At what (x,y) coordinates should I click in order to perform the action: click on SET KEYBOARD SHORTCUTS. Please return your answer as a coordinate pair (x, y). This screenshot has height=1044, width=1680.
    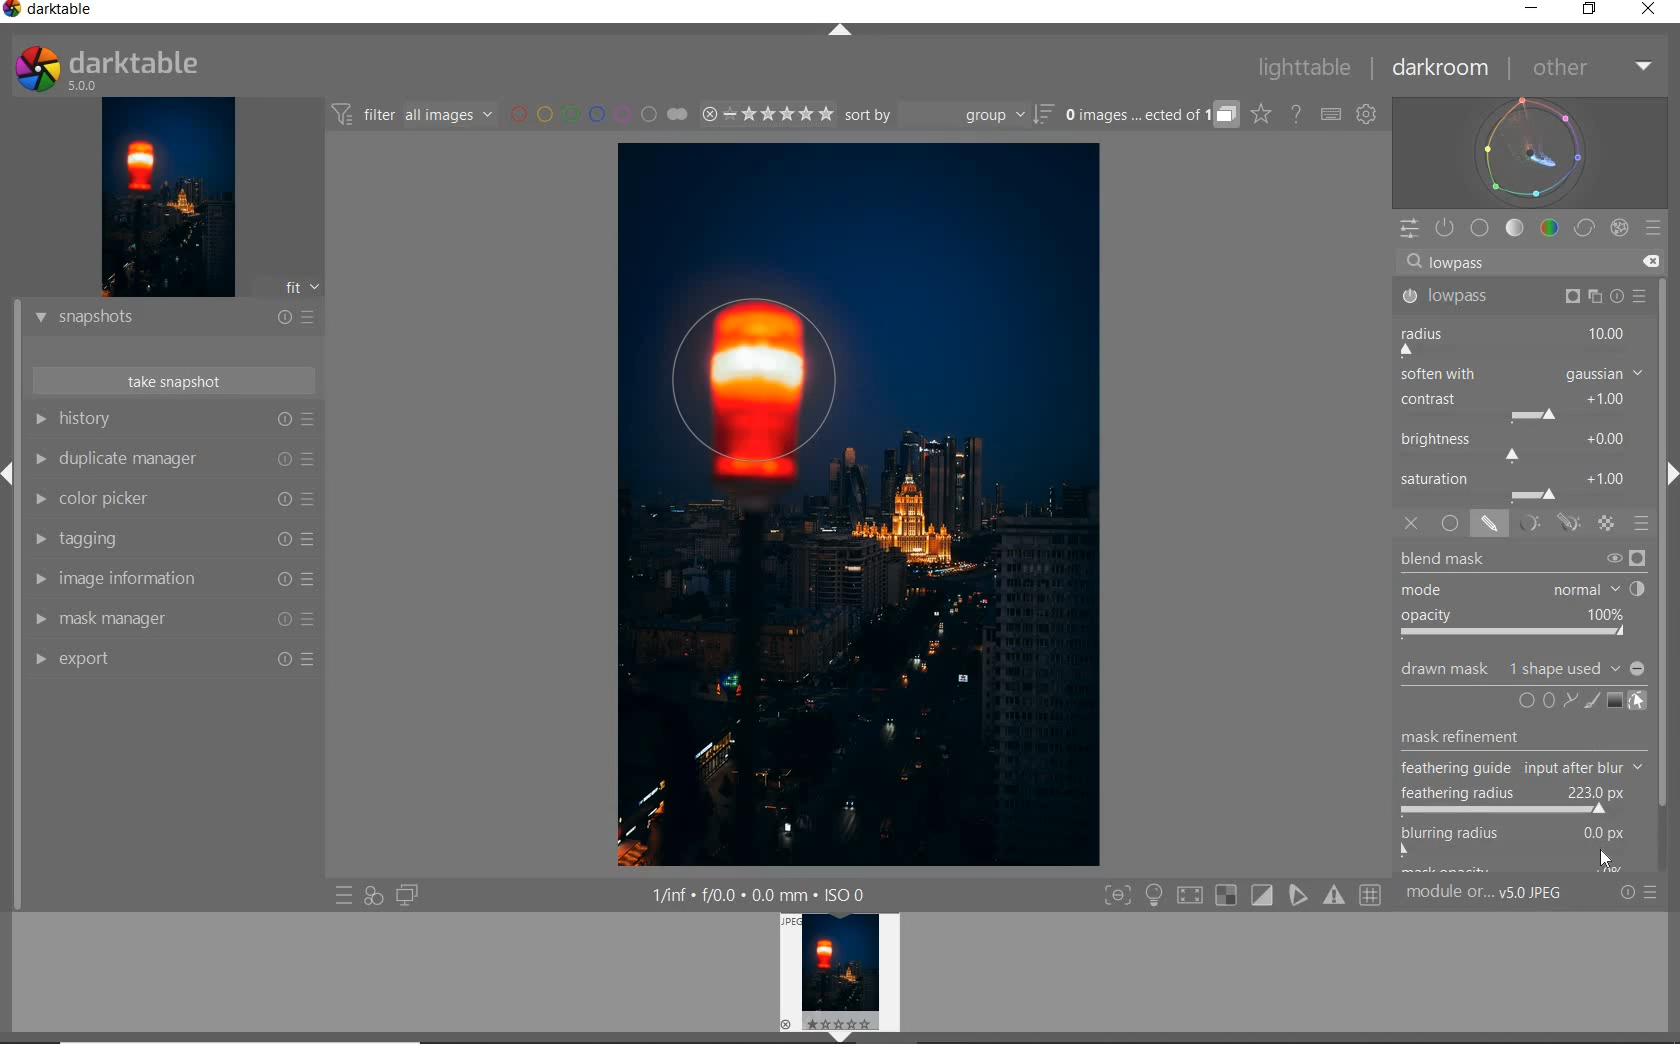
    Looking at the image, I should click on (1331, 114).